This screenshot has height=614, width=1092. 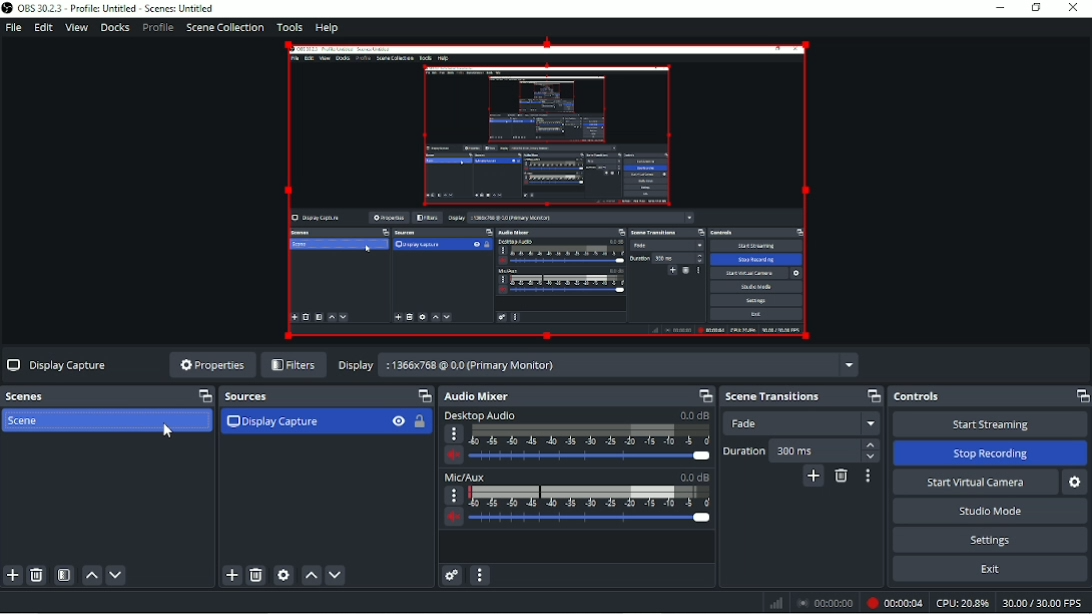 What do you see at coordinates (772, 397) in the screenshot?
I see `Scene transition` at bounding box center [772, 397].